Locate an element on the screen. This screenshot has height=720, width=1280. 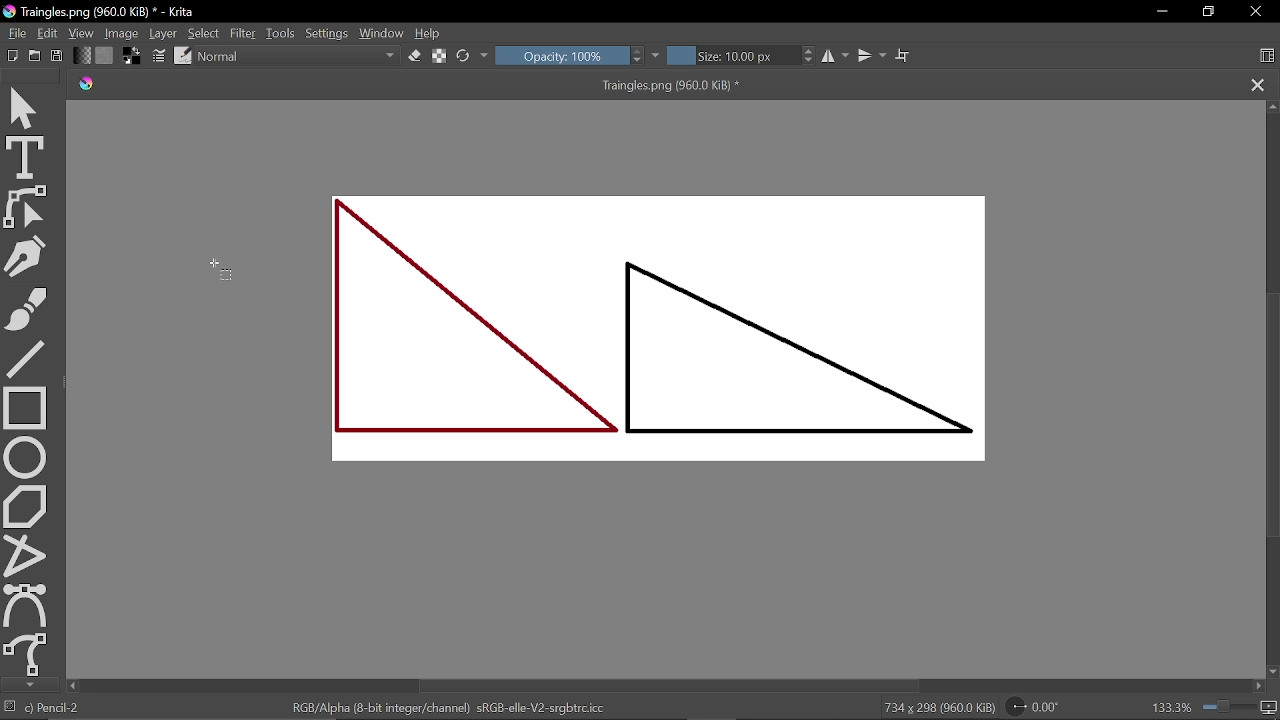
Help is located at coordinates (430, 34).